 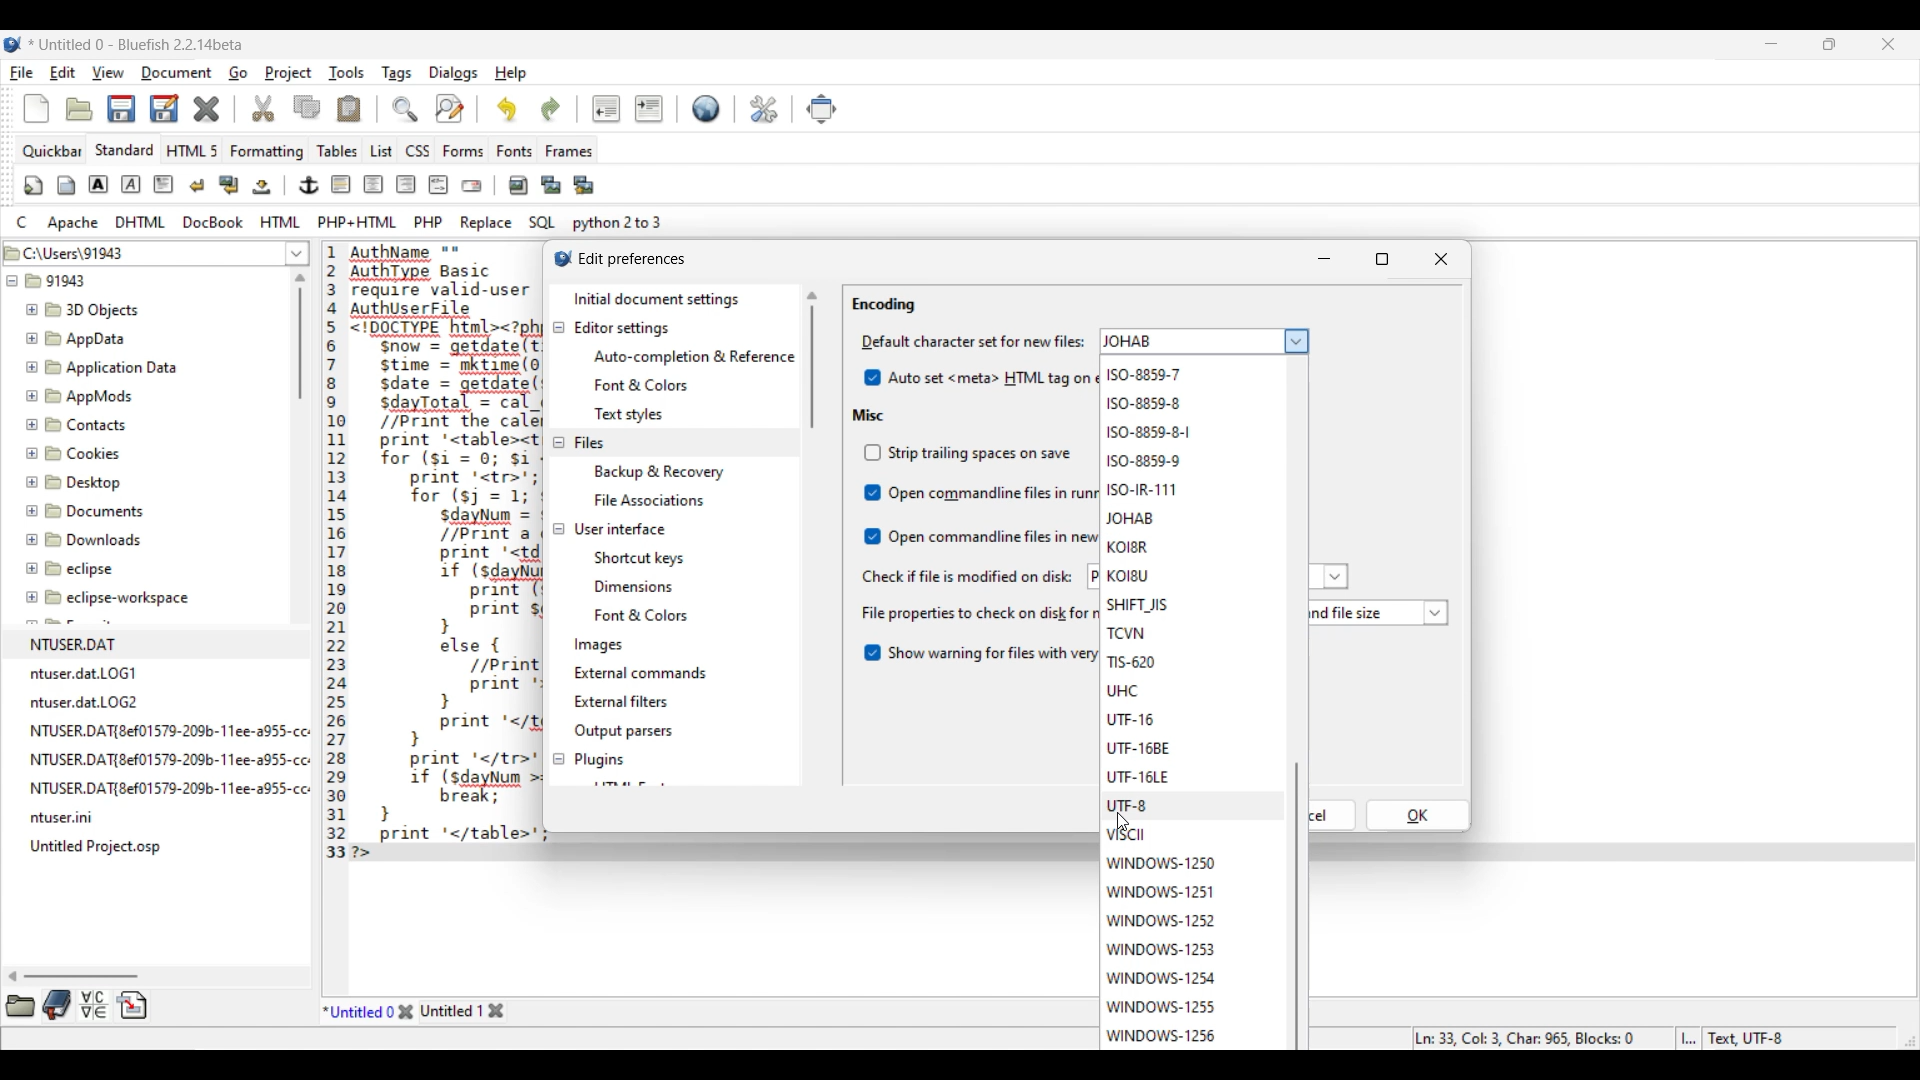 I want to click on Project name, software name and version, so click(x=139, y=44).